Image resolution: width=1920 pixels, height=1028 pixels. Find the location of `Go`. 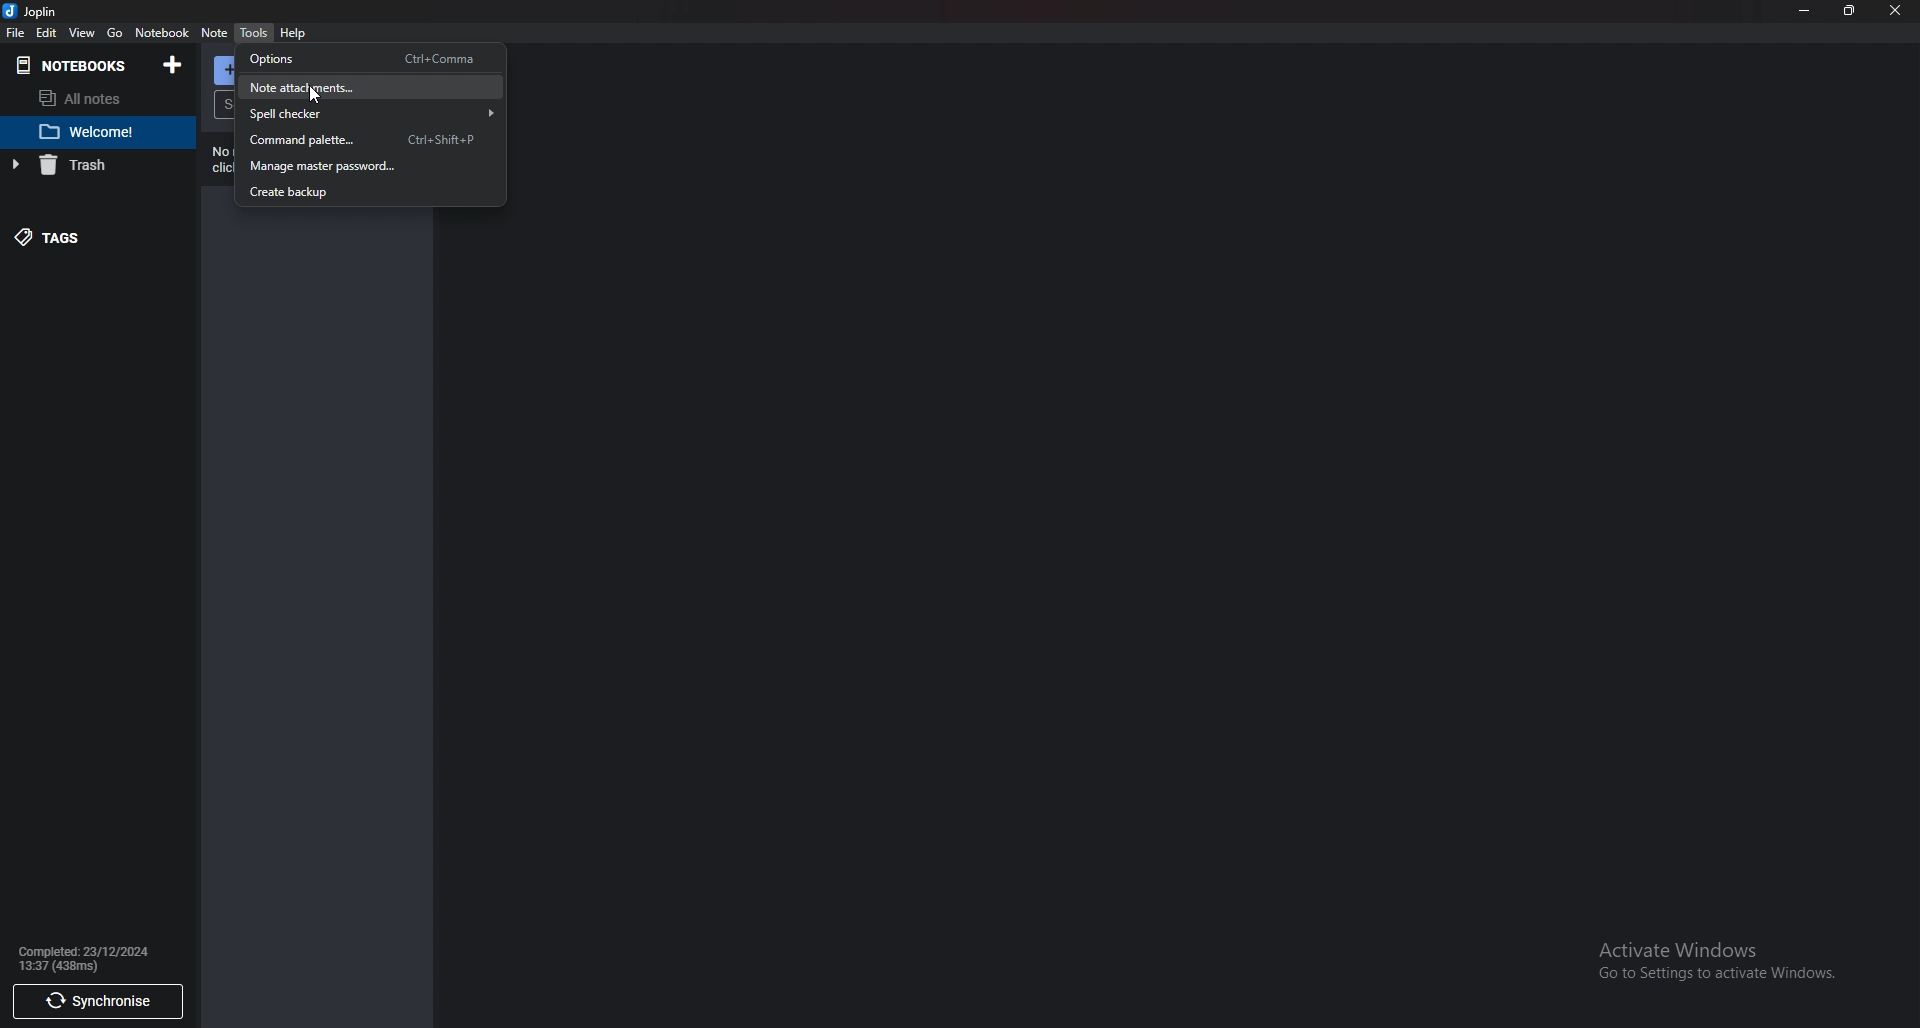

Go is located at coordinates (114, 34).